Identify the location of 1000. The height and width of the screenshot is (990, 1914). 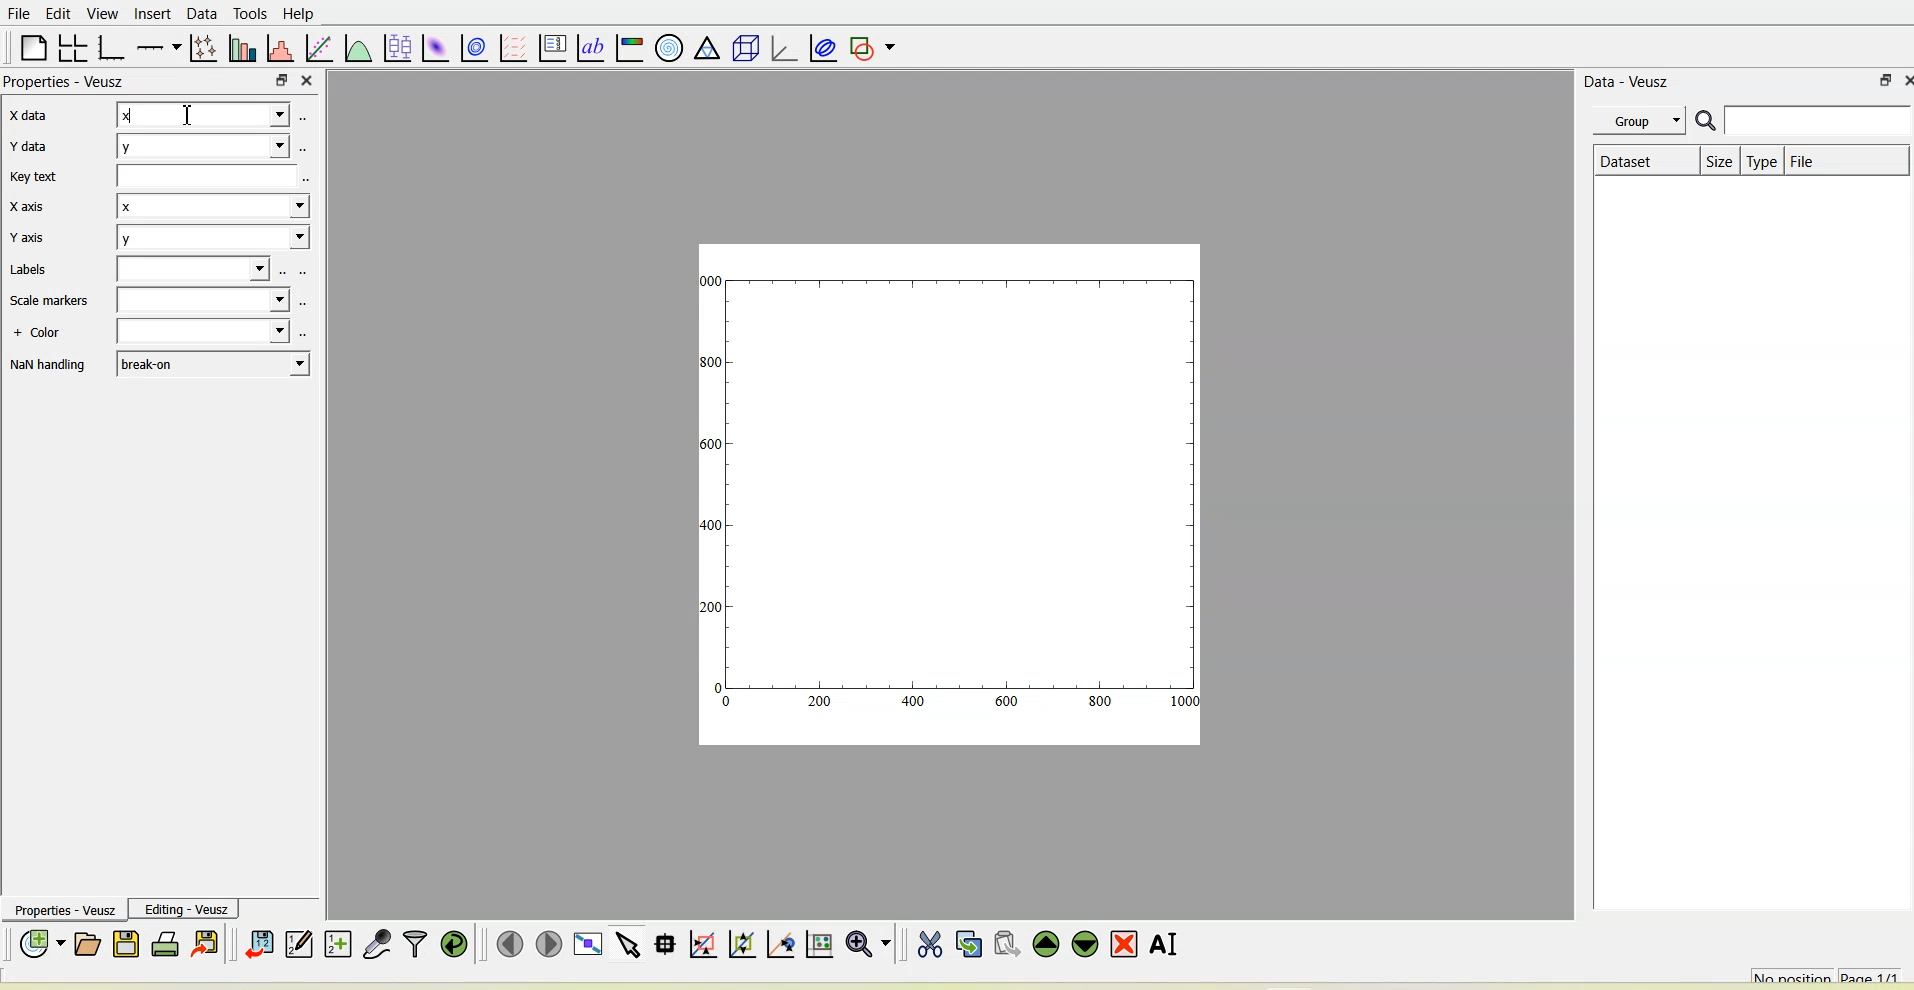
(1185, 702).